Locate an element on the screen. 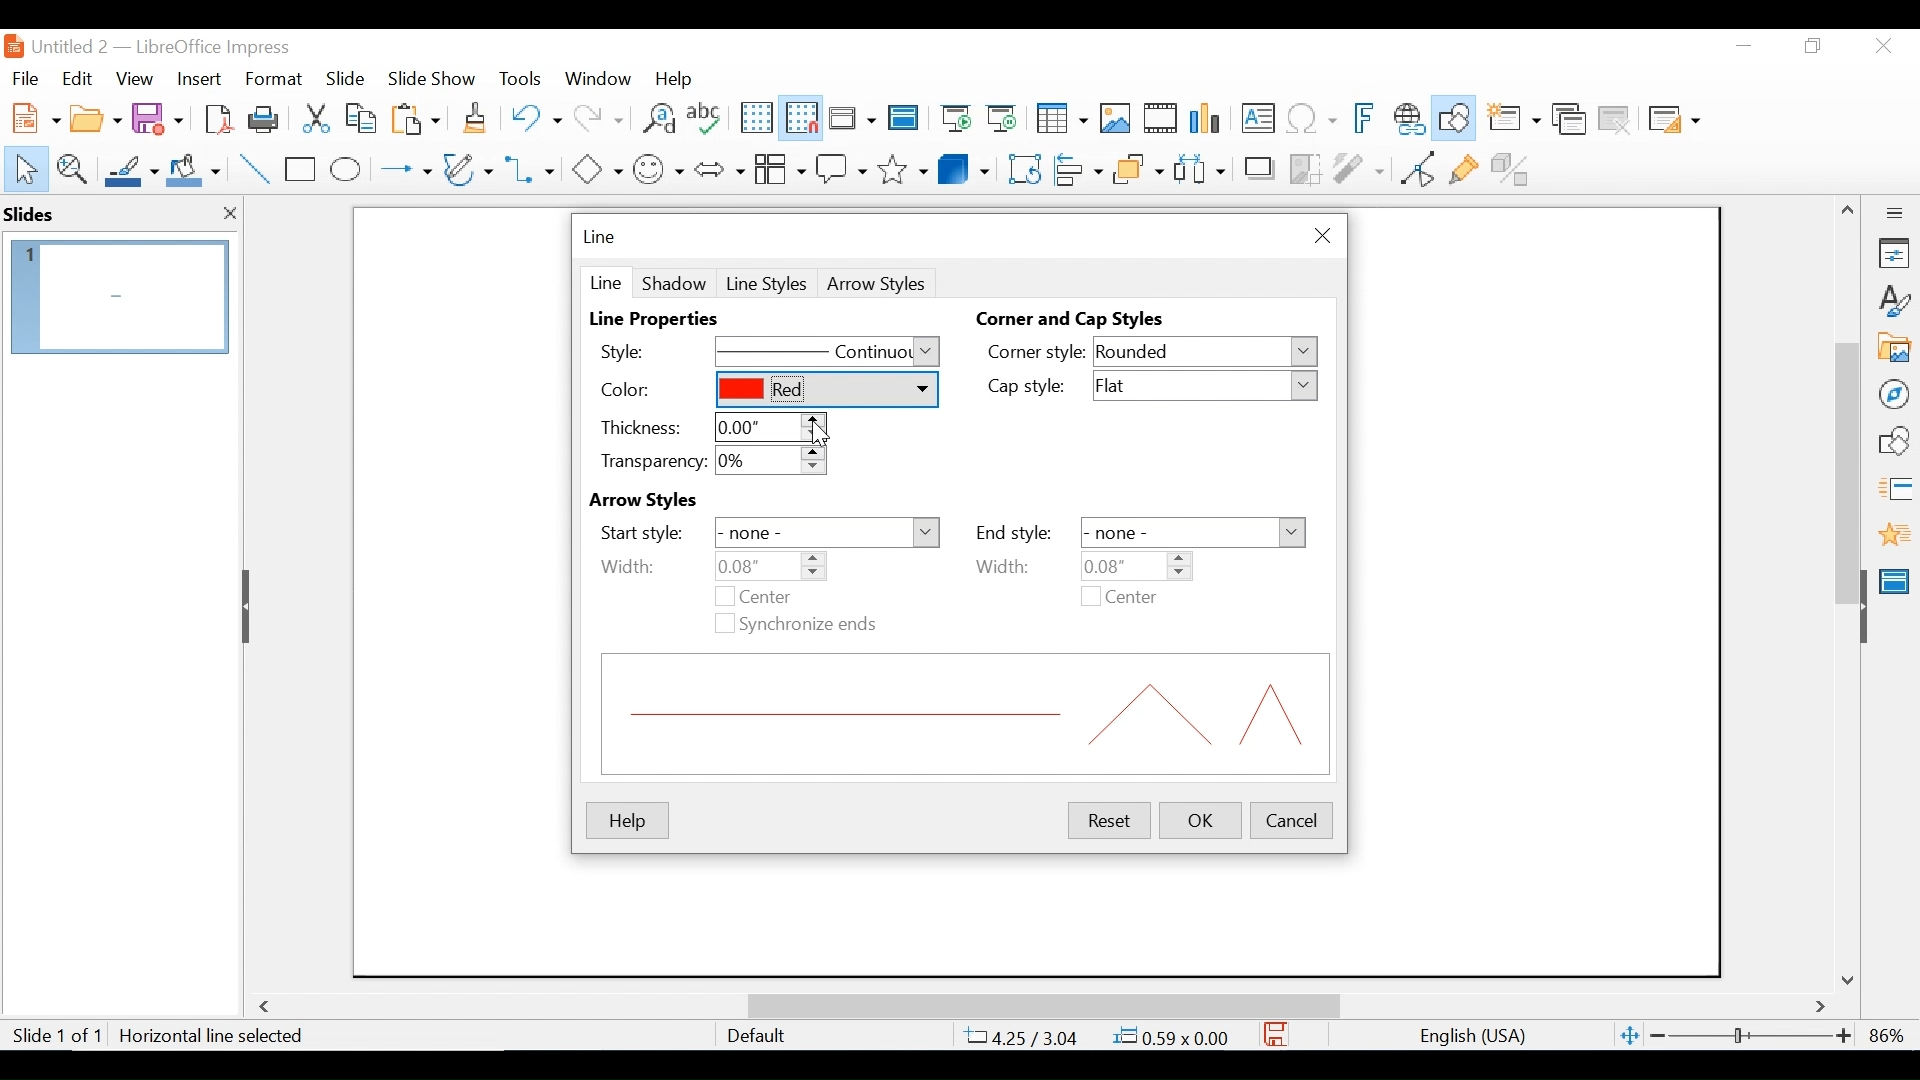 This screenshot has height=1080, width=1920. Help is located at coordinates (626, 821).